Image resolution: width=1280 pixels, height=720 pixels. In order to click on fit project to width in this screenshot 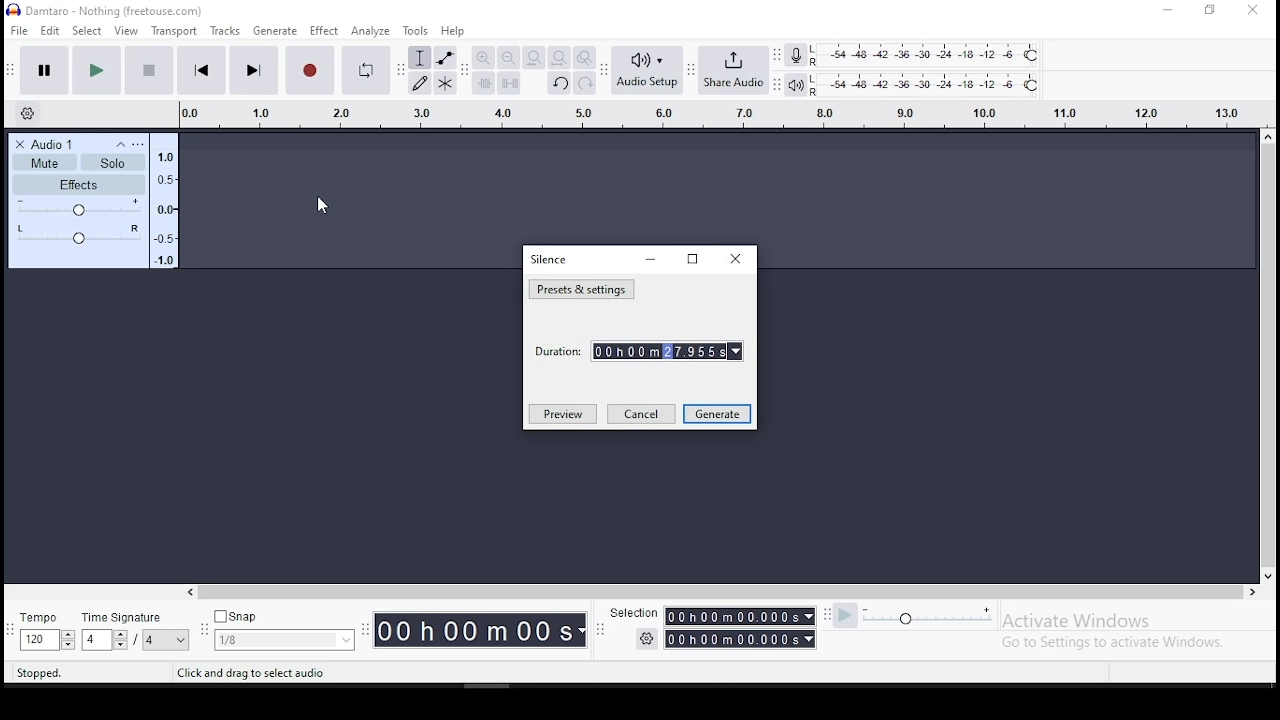, I will do `click(560, 57)`.